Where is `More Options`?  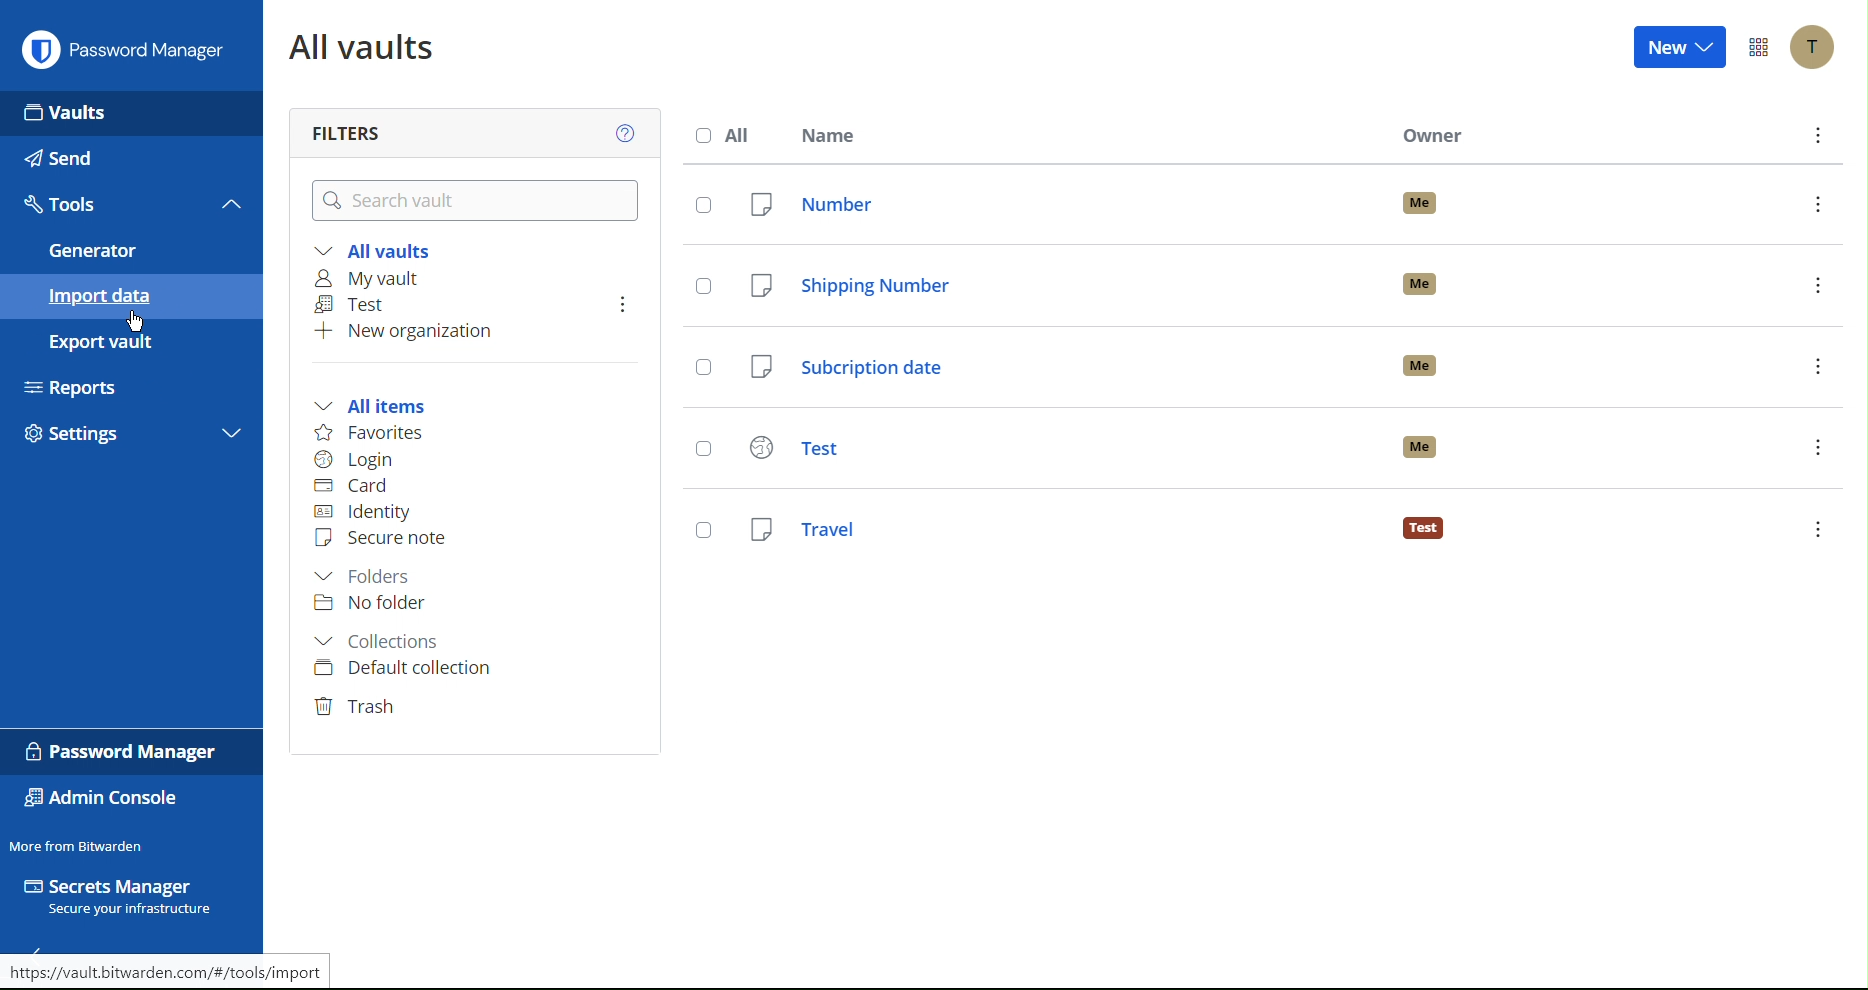
More Options is located at coordinates (1759, 48).